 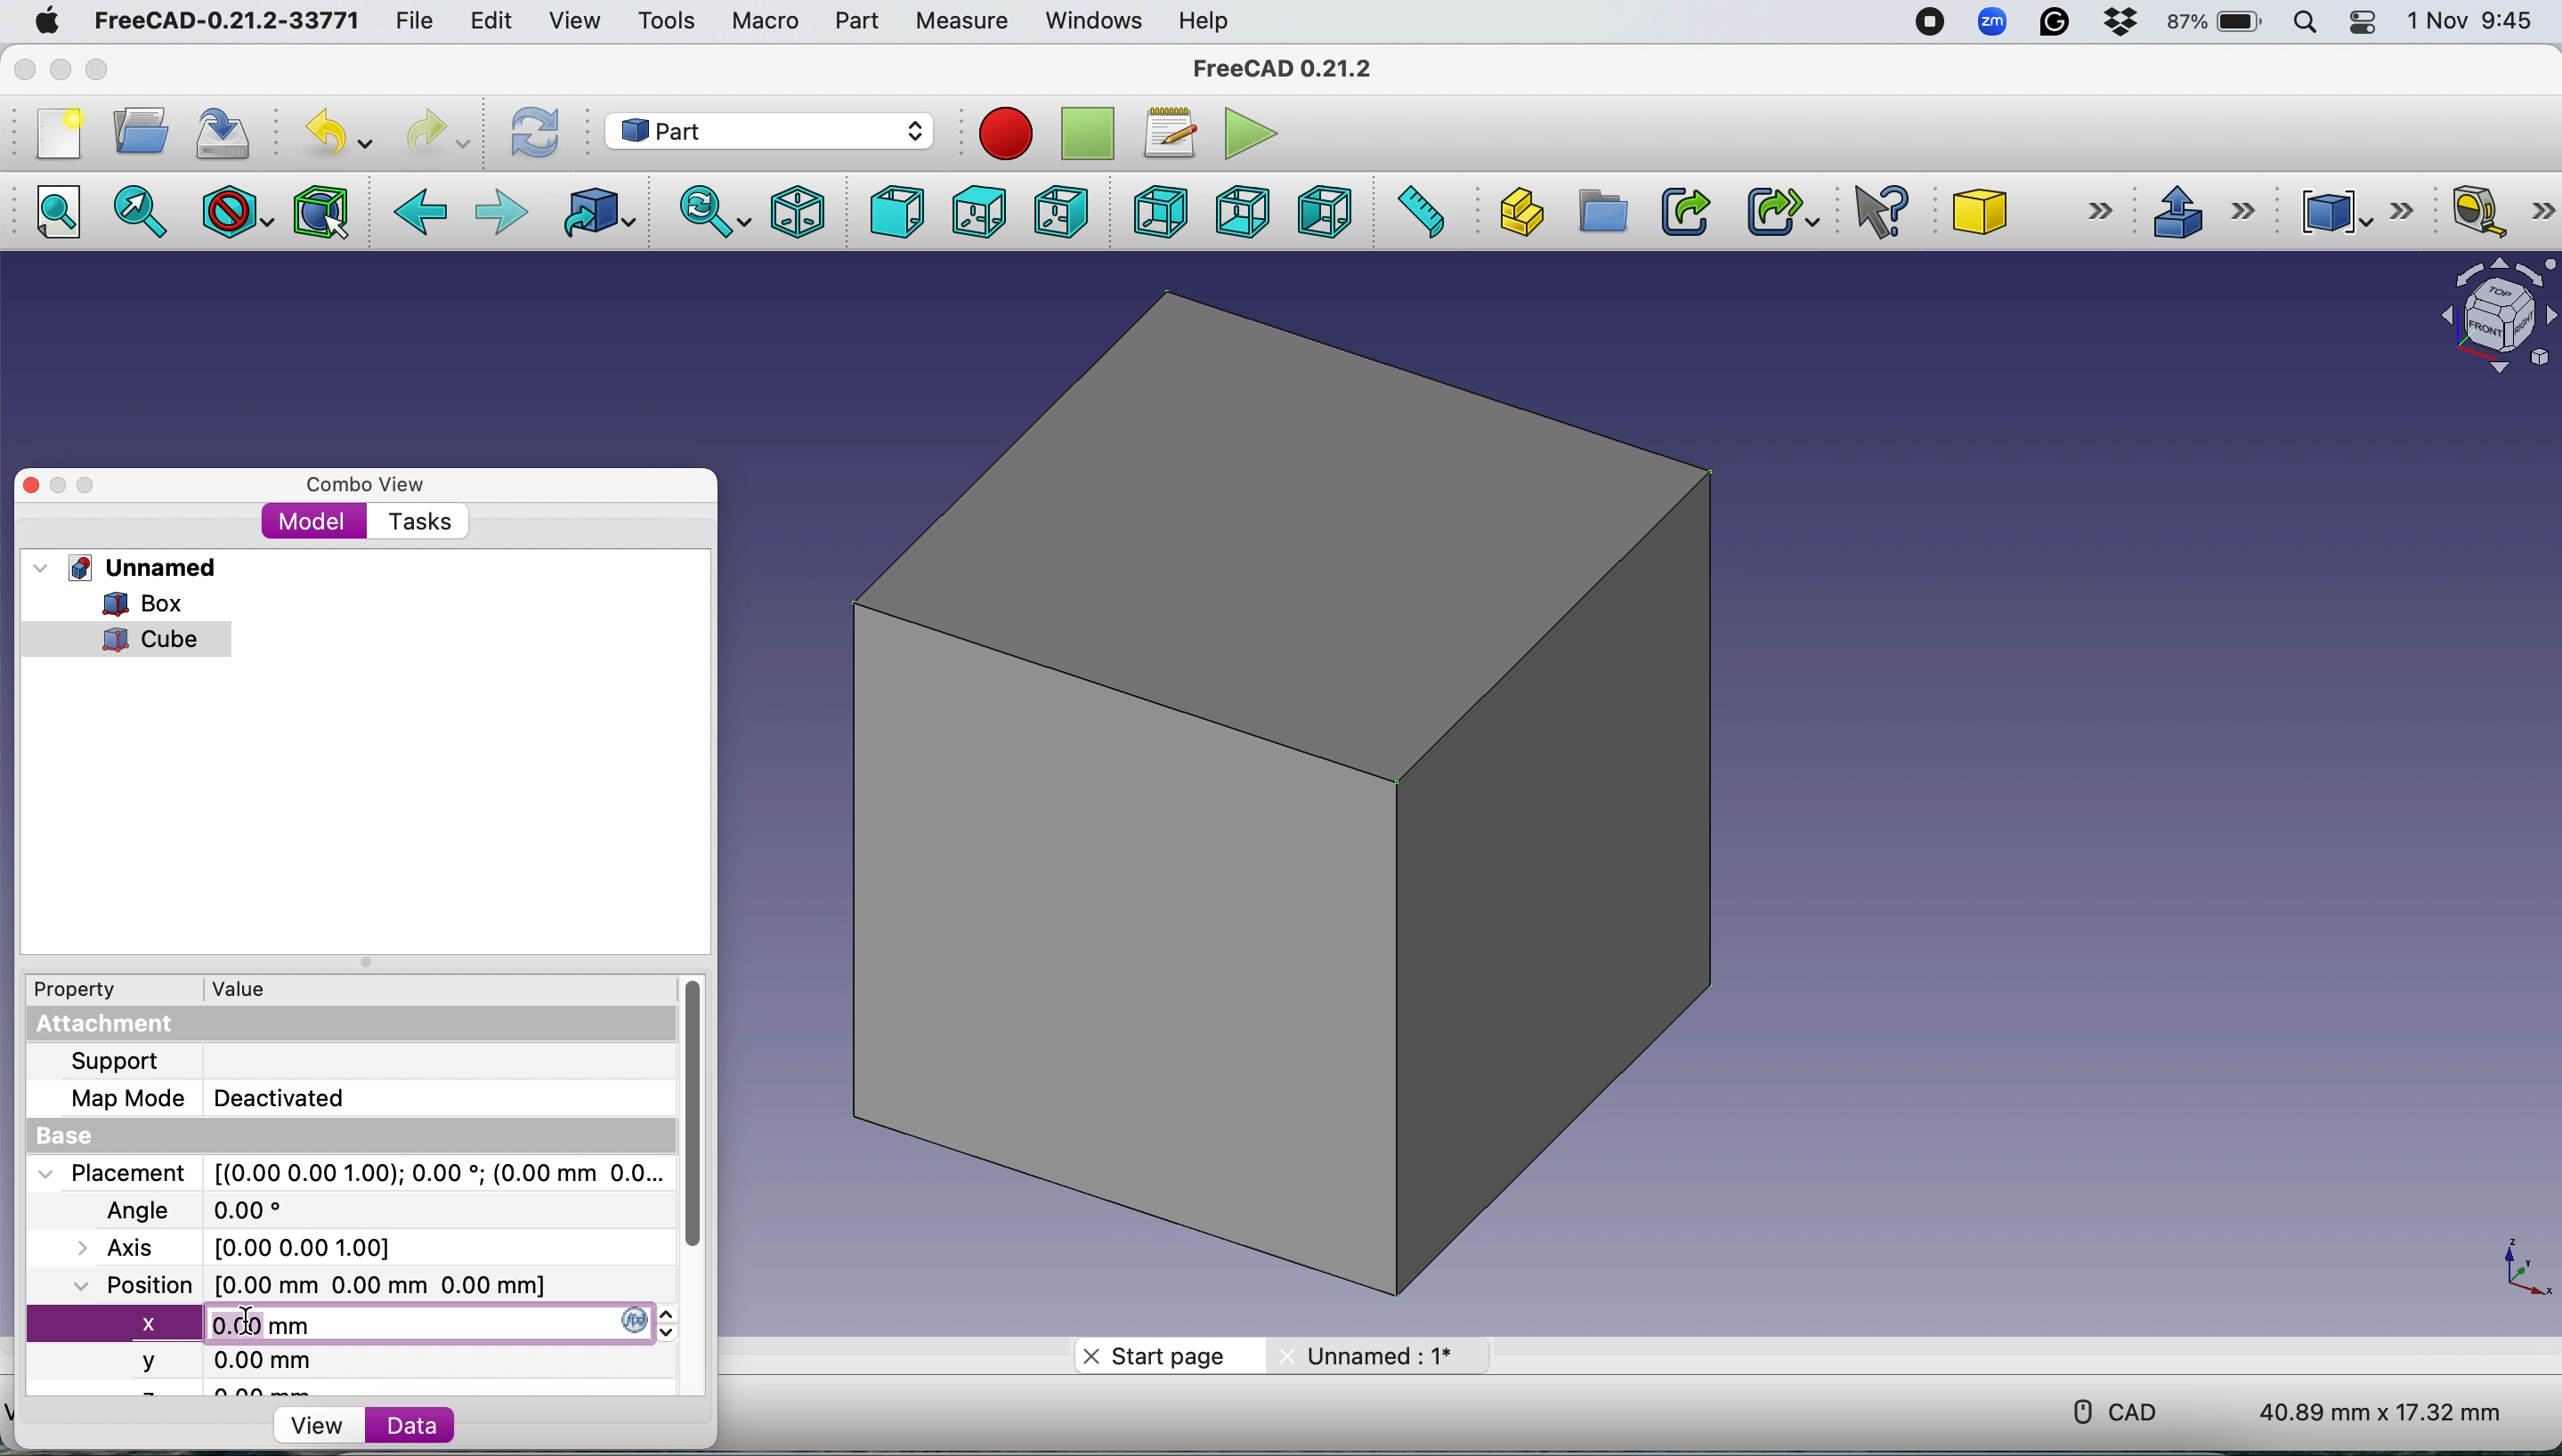 I want to click on Unnamed, so click(x=148, y=567).